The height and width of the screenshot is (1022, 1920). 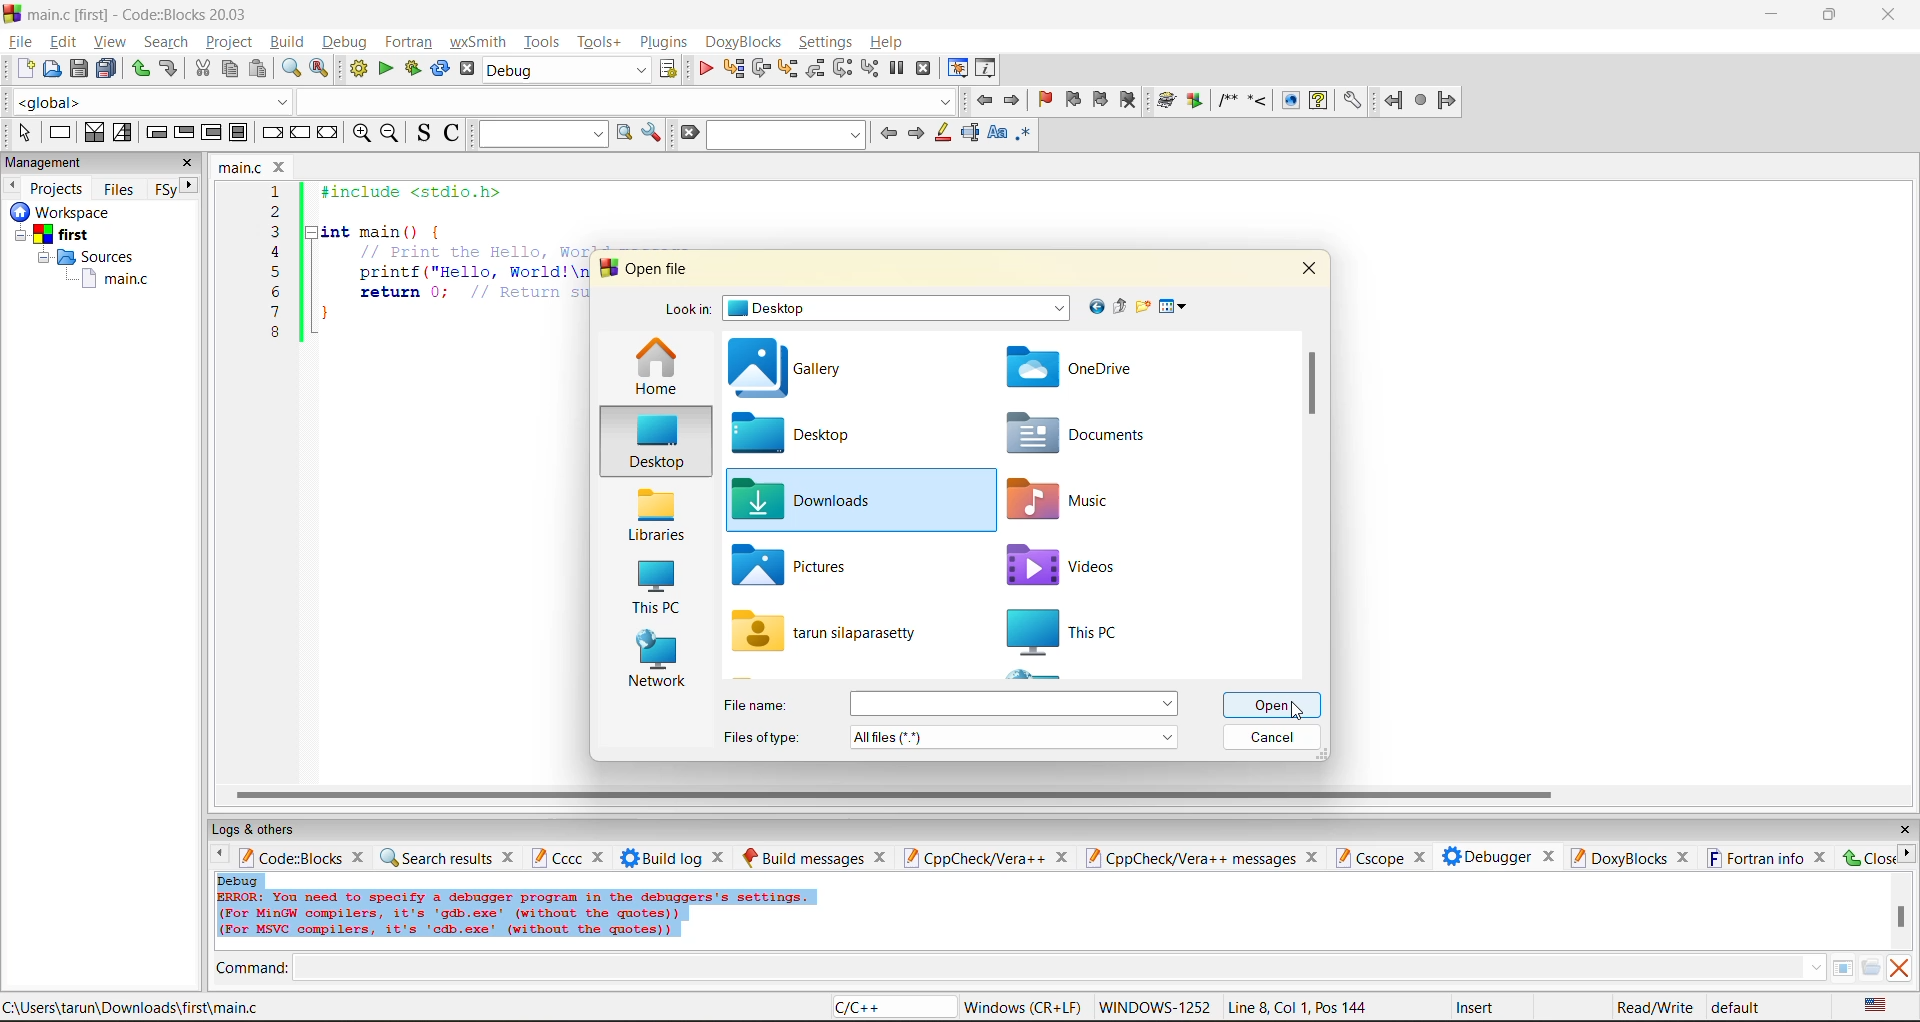 What do you see at coordinates (1119, 307) in the screenshot?
I see `up one level` at bounding box center [1119, 307].